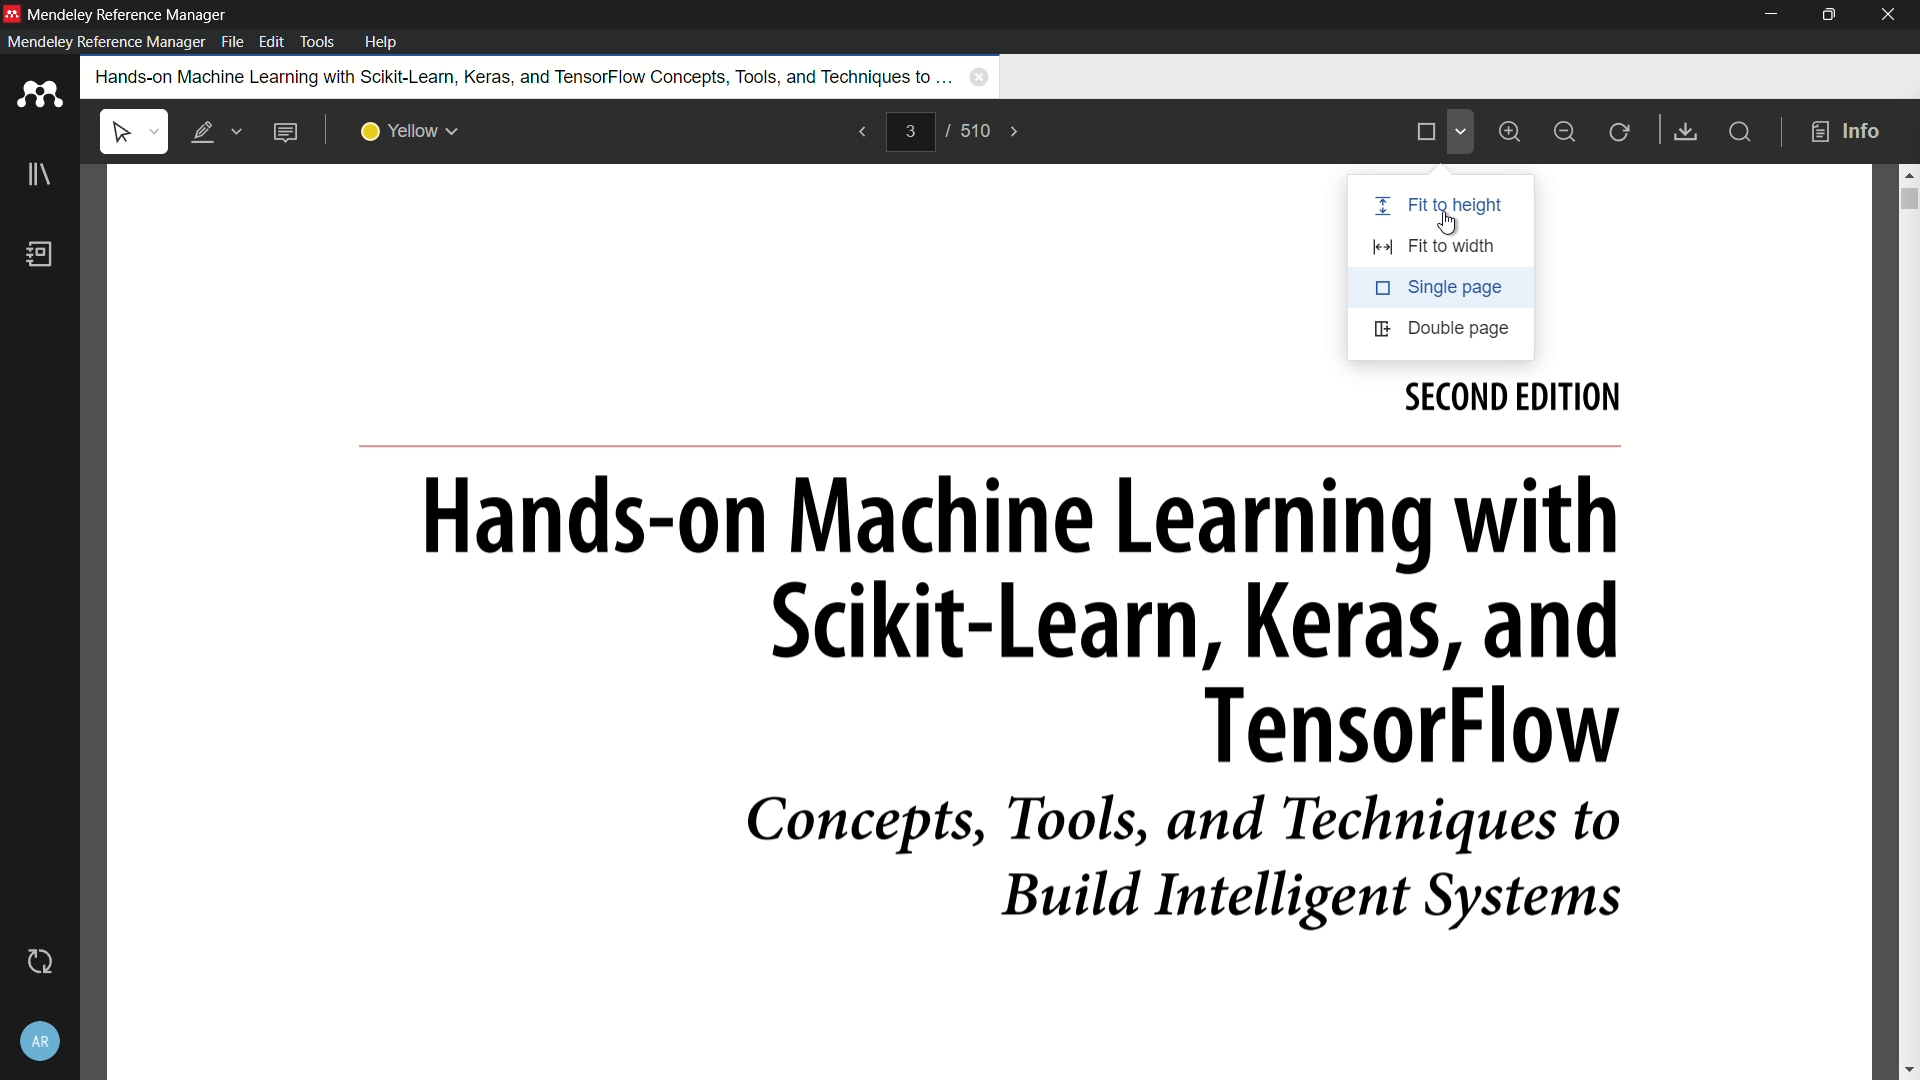  I want to click on next page, so click(1016, 132).